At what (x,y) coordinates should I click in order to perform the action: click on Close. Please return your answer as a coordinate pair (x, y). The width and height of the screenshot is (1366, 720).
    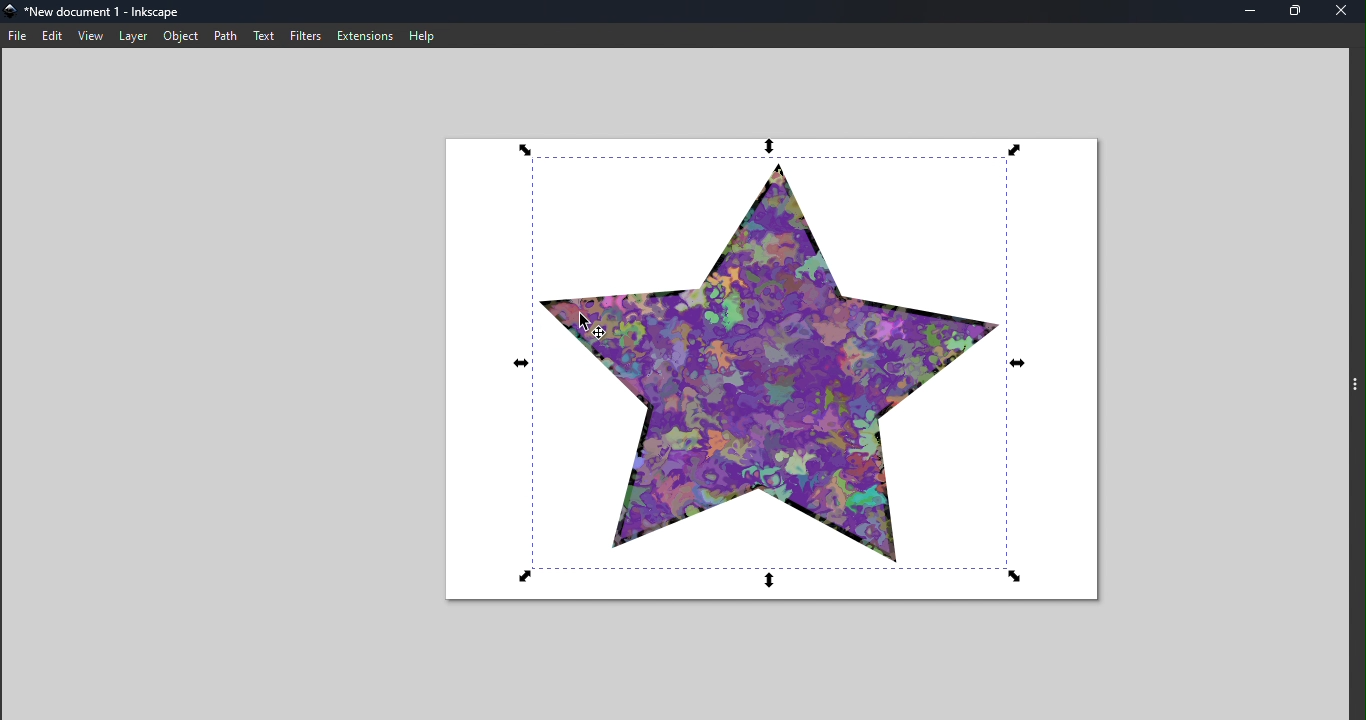
    Looking at the image, I should click on (1343, 12).